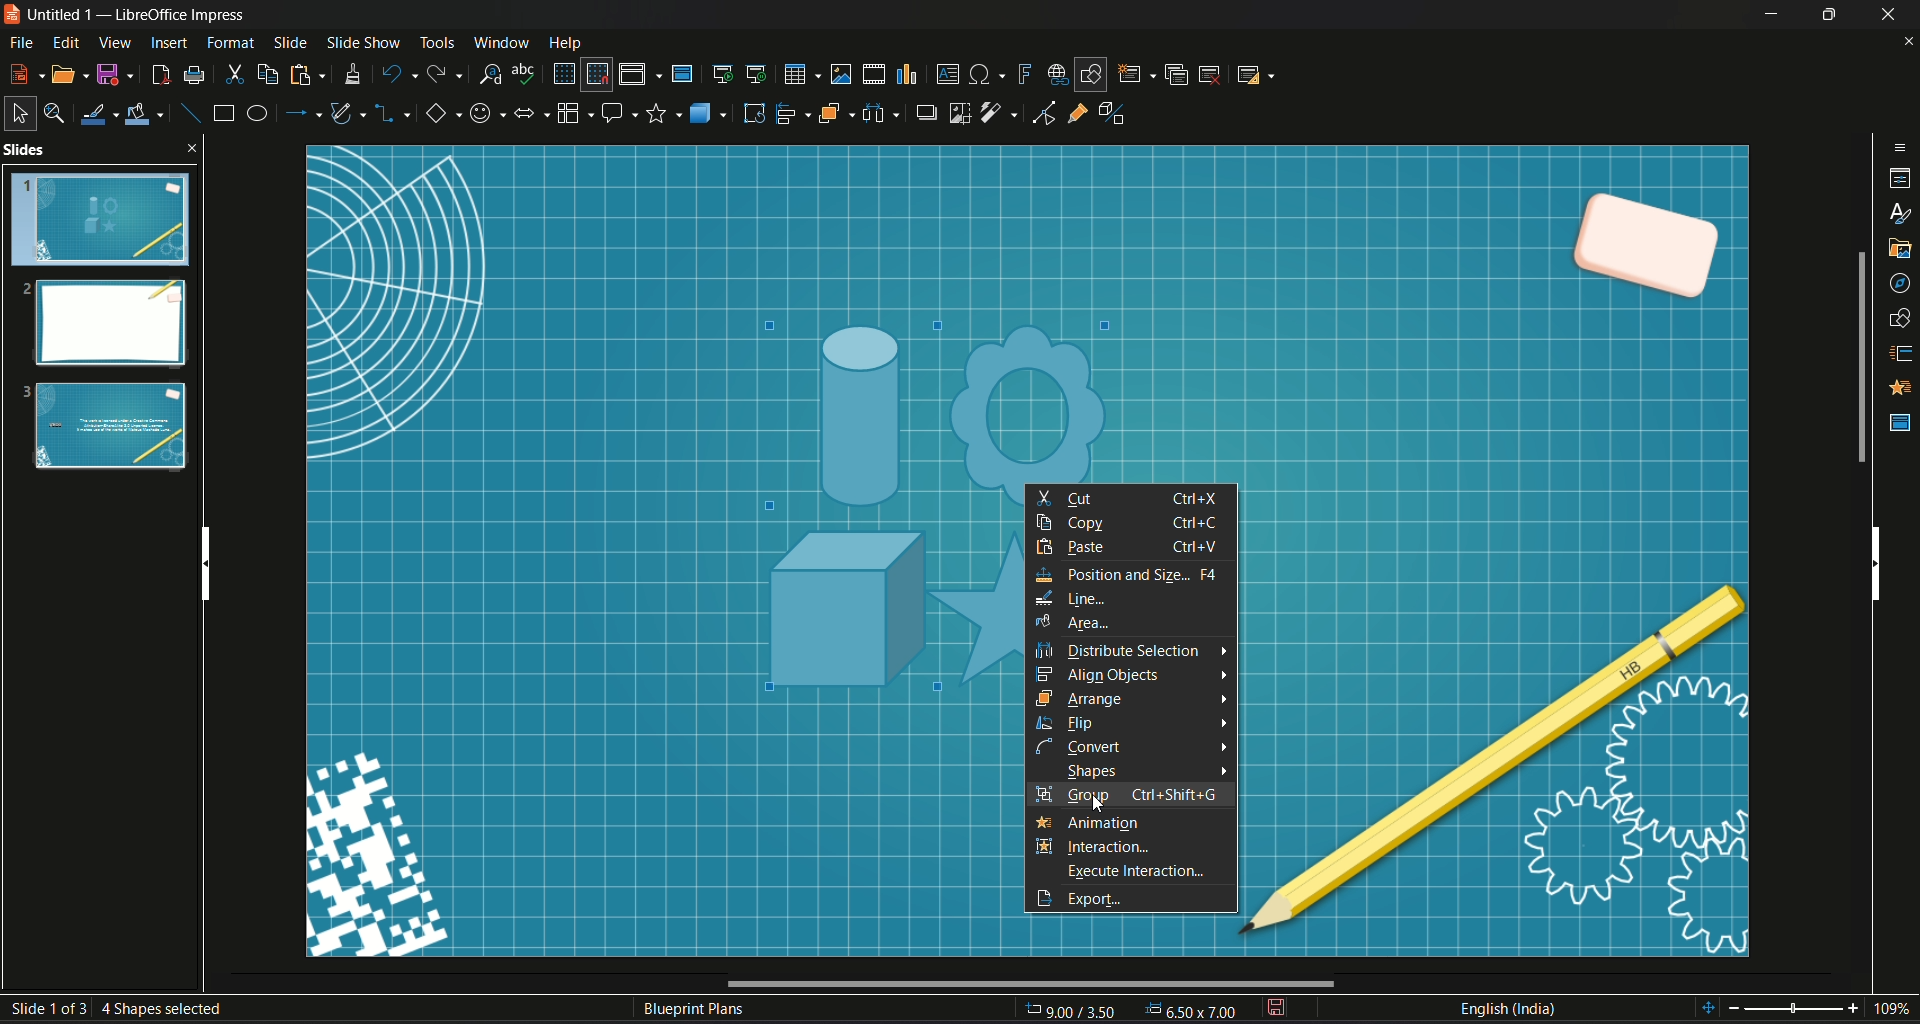 The height and width of the screenshot is (1024, 1920). What do you see at coordinates (1102, 676) in the screenshot?
I see `align objects` at bounding box center [1102, 676].